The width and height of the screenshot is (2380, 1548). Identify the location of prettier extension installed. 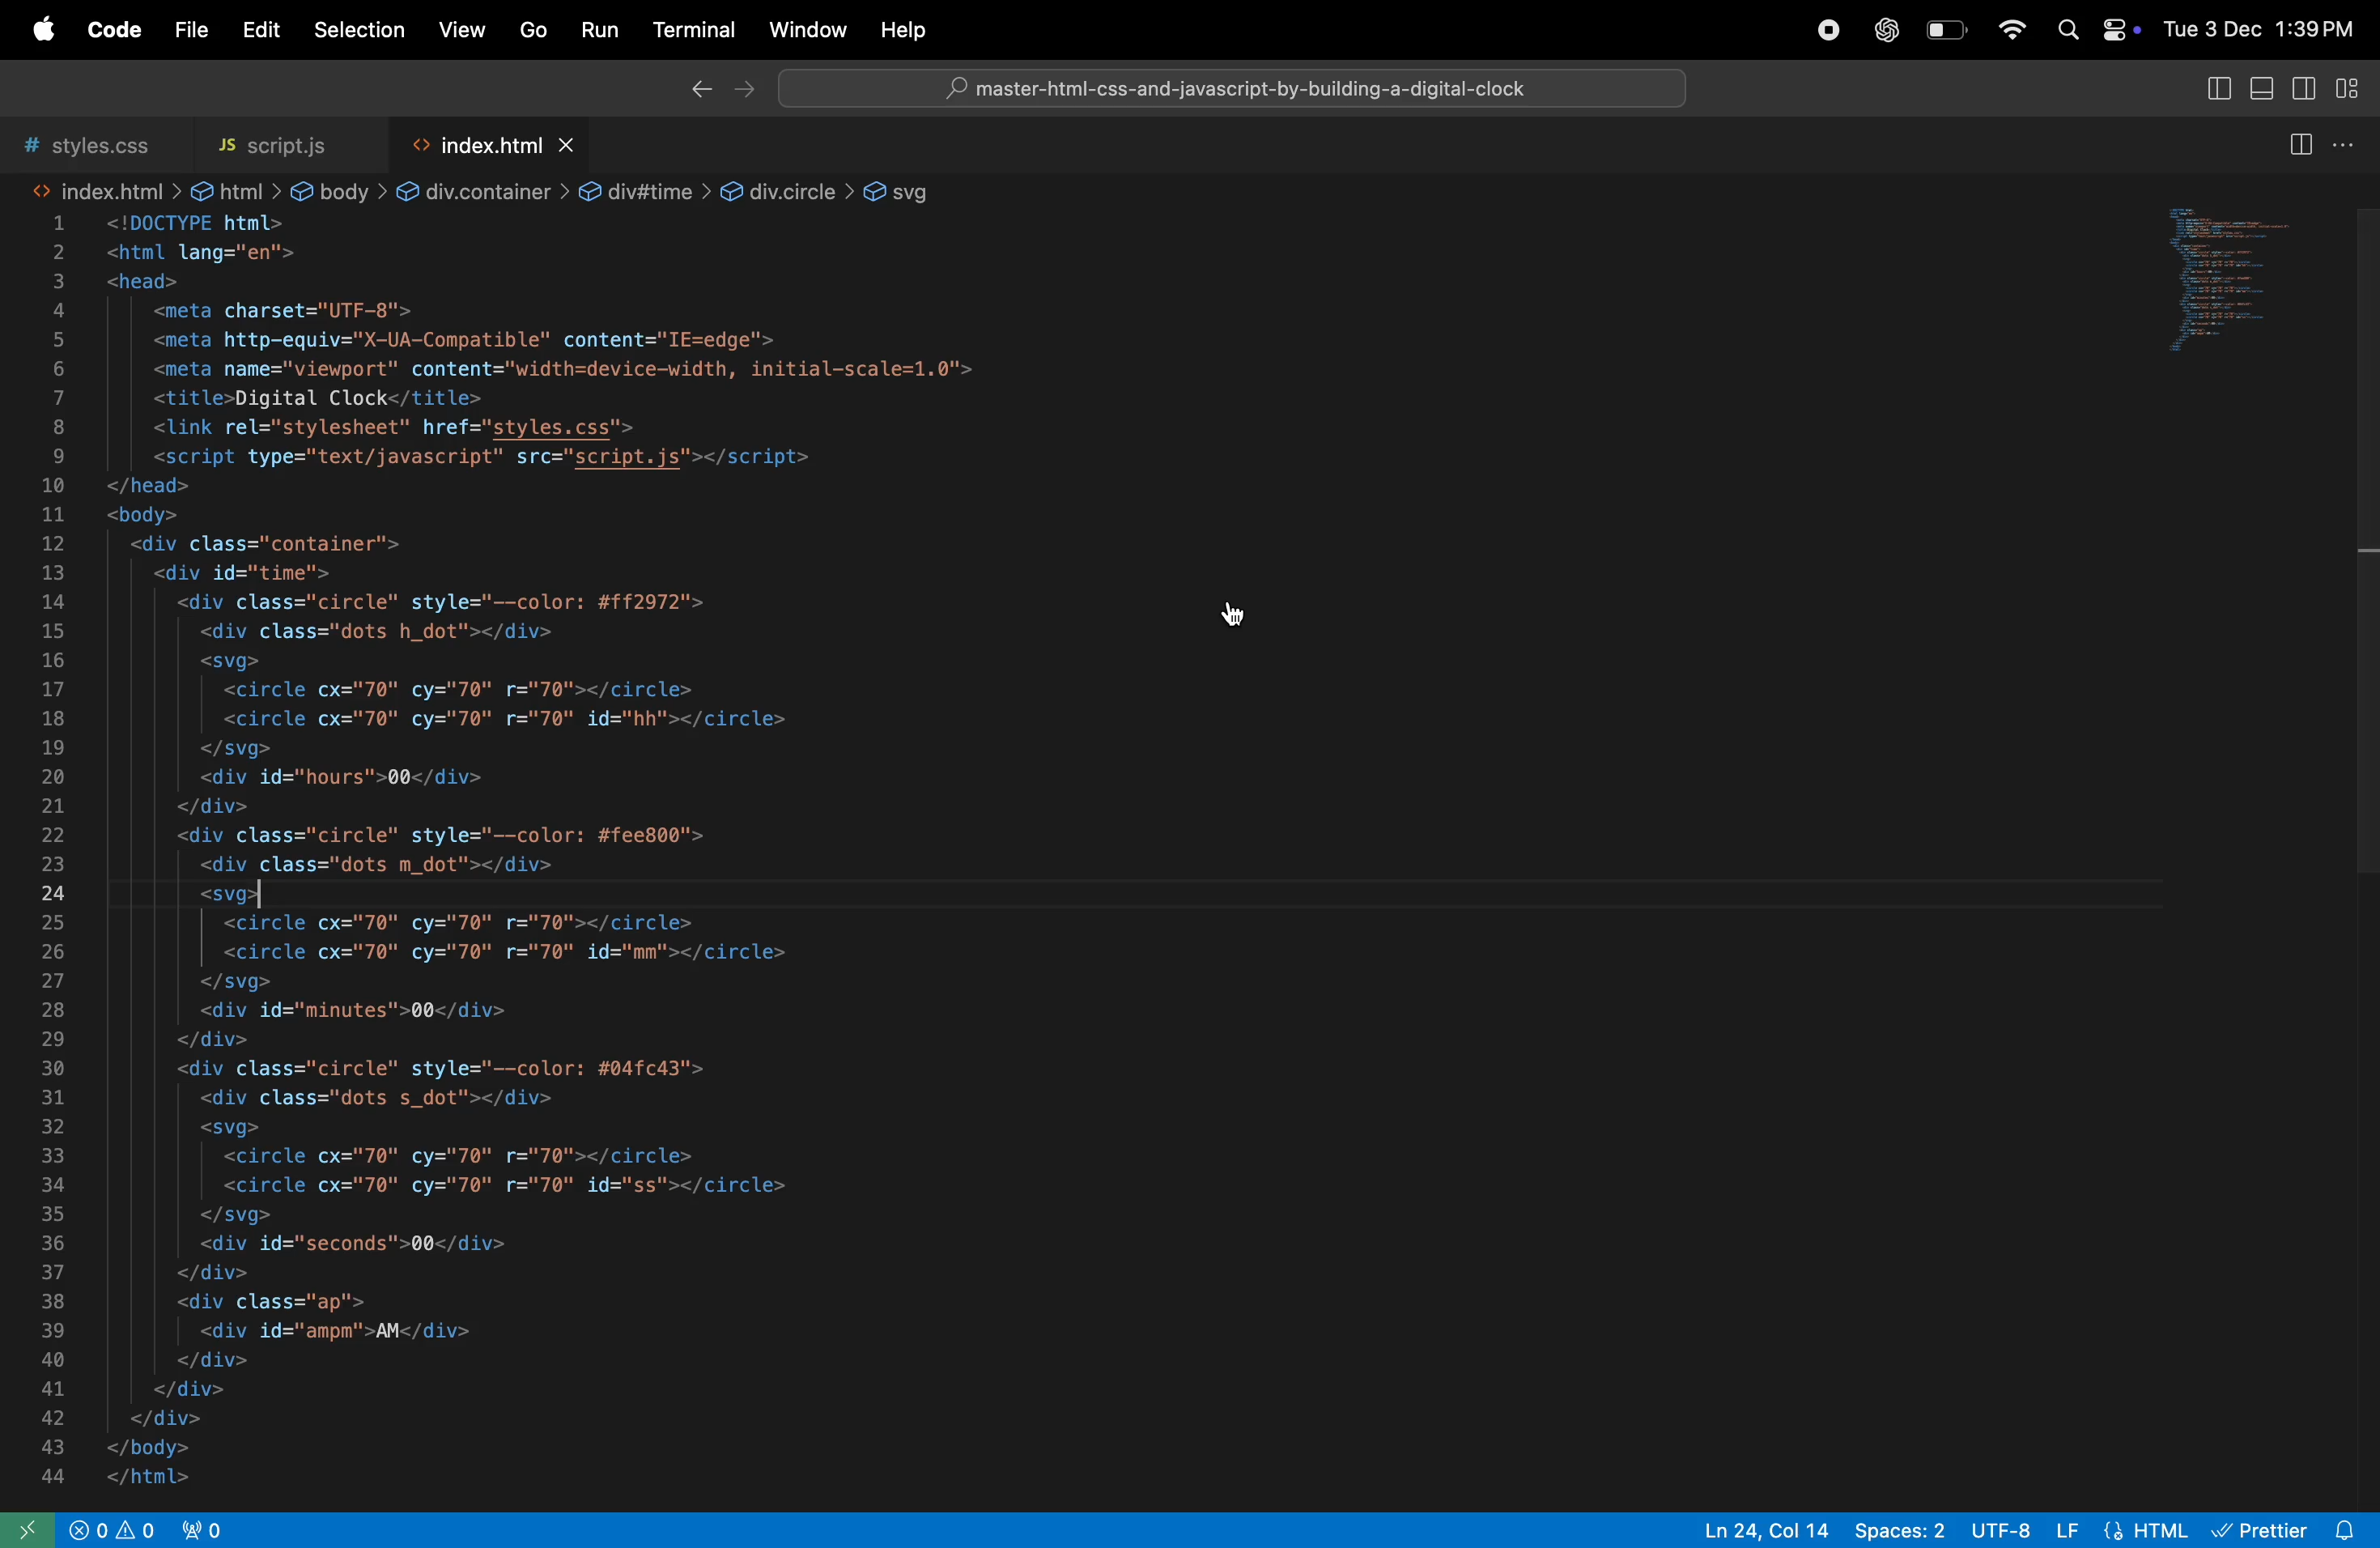
(2292, 1529).